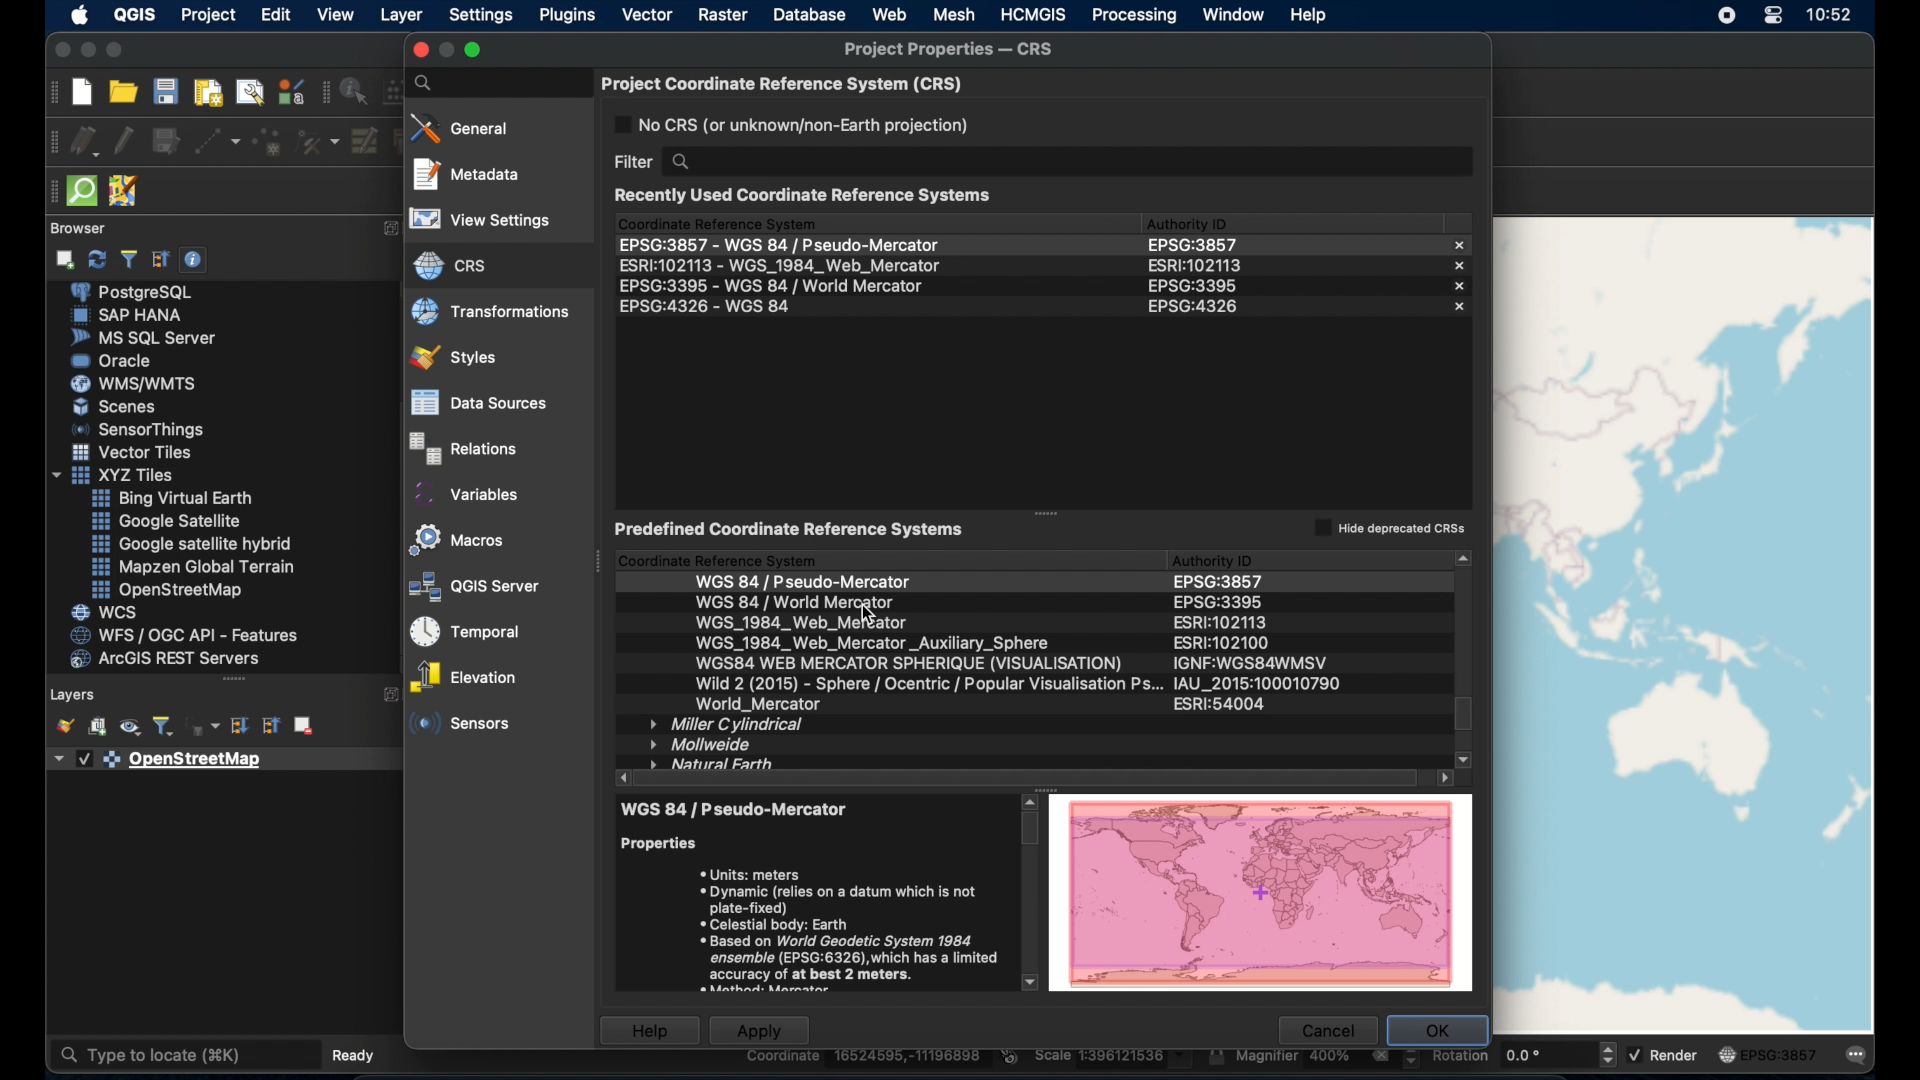 The image size is (1920, 1080). What do you see at coordinates (386, 228) in the screenshot?
I see `expand` at bounding box center [386, 228].